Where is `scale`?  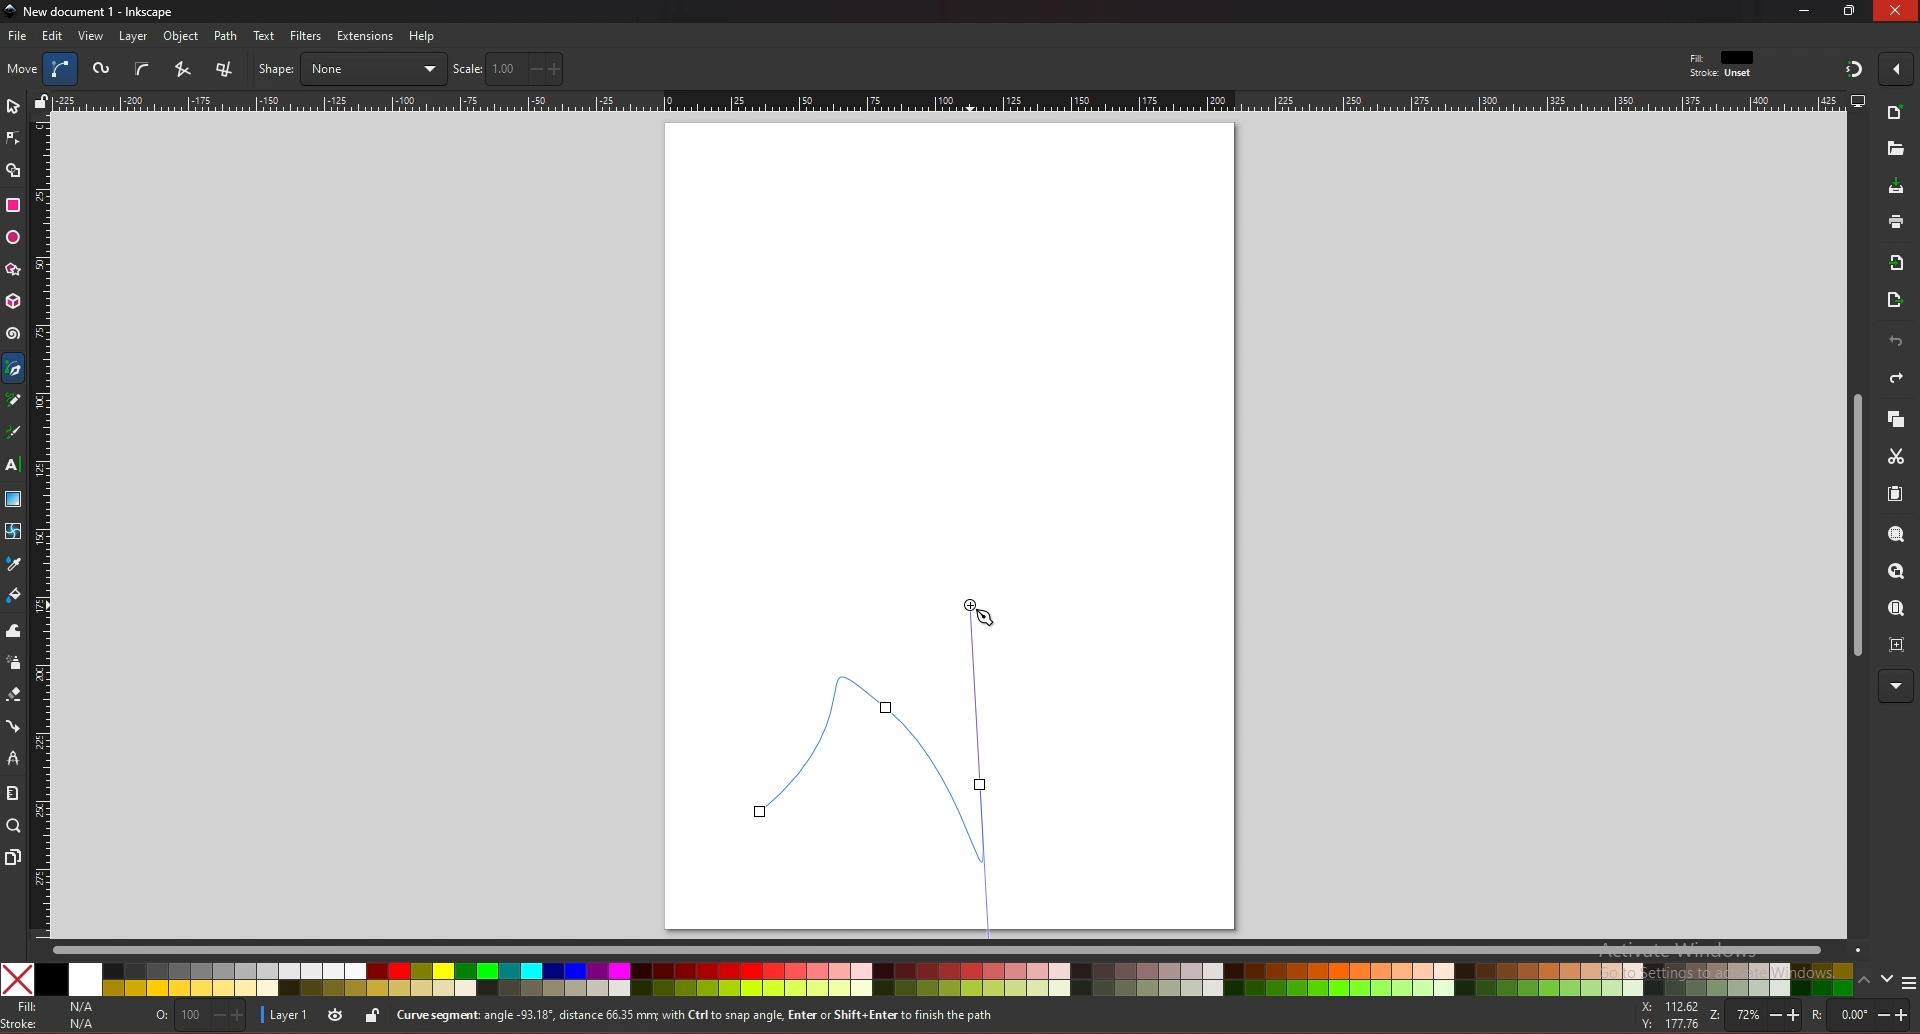
scale is located at coordinates (508, 68).